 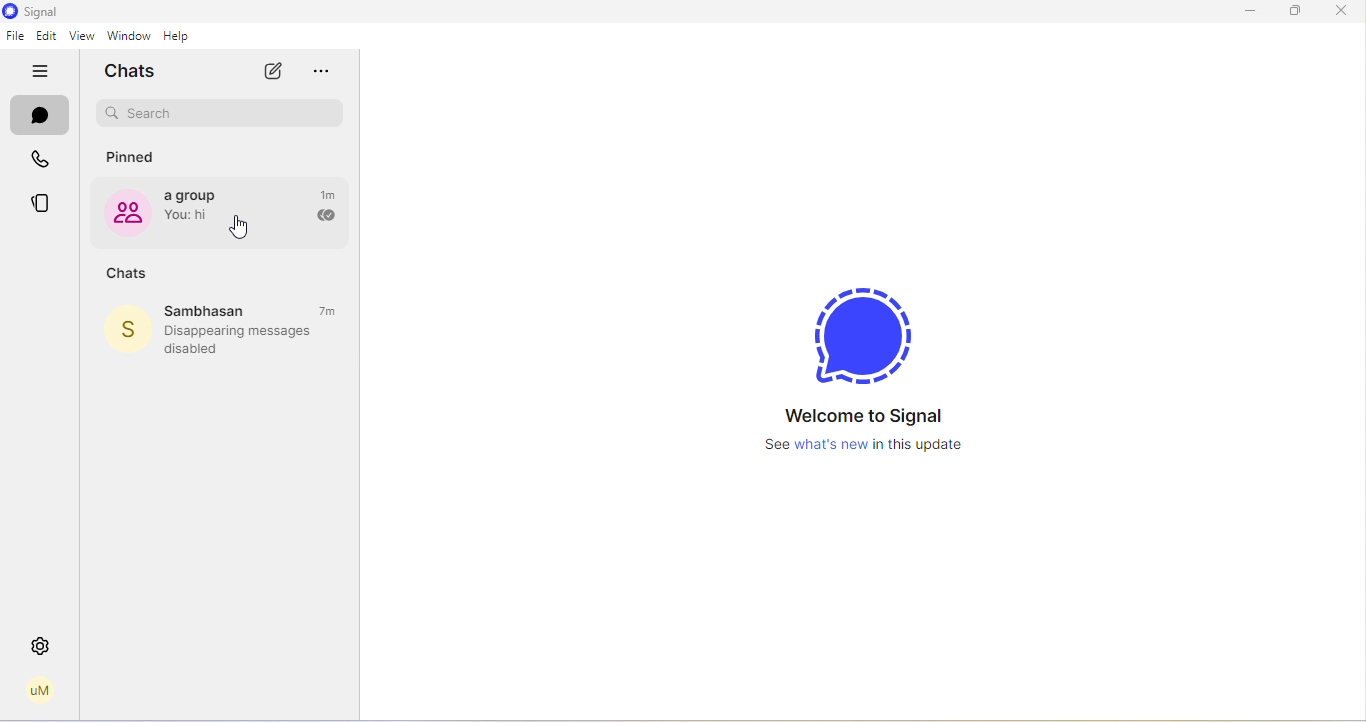 I want to click on settings, so click(x=41, y=646).